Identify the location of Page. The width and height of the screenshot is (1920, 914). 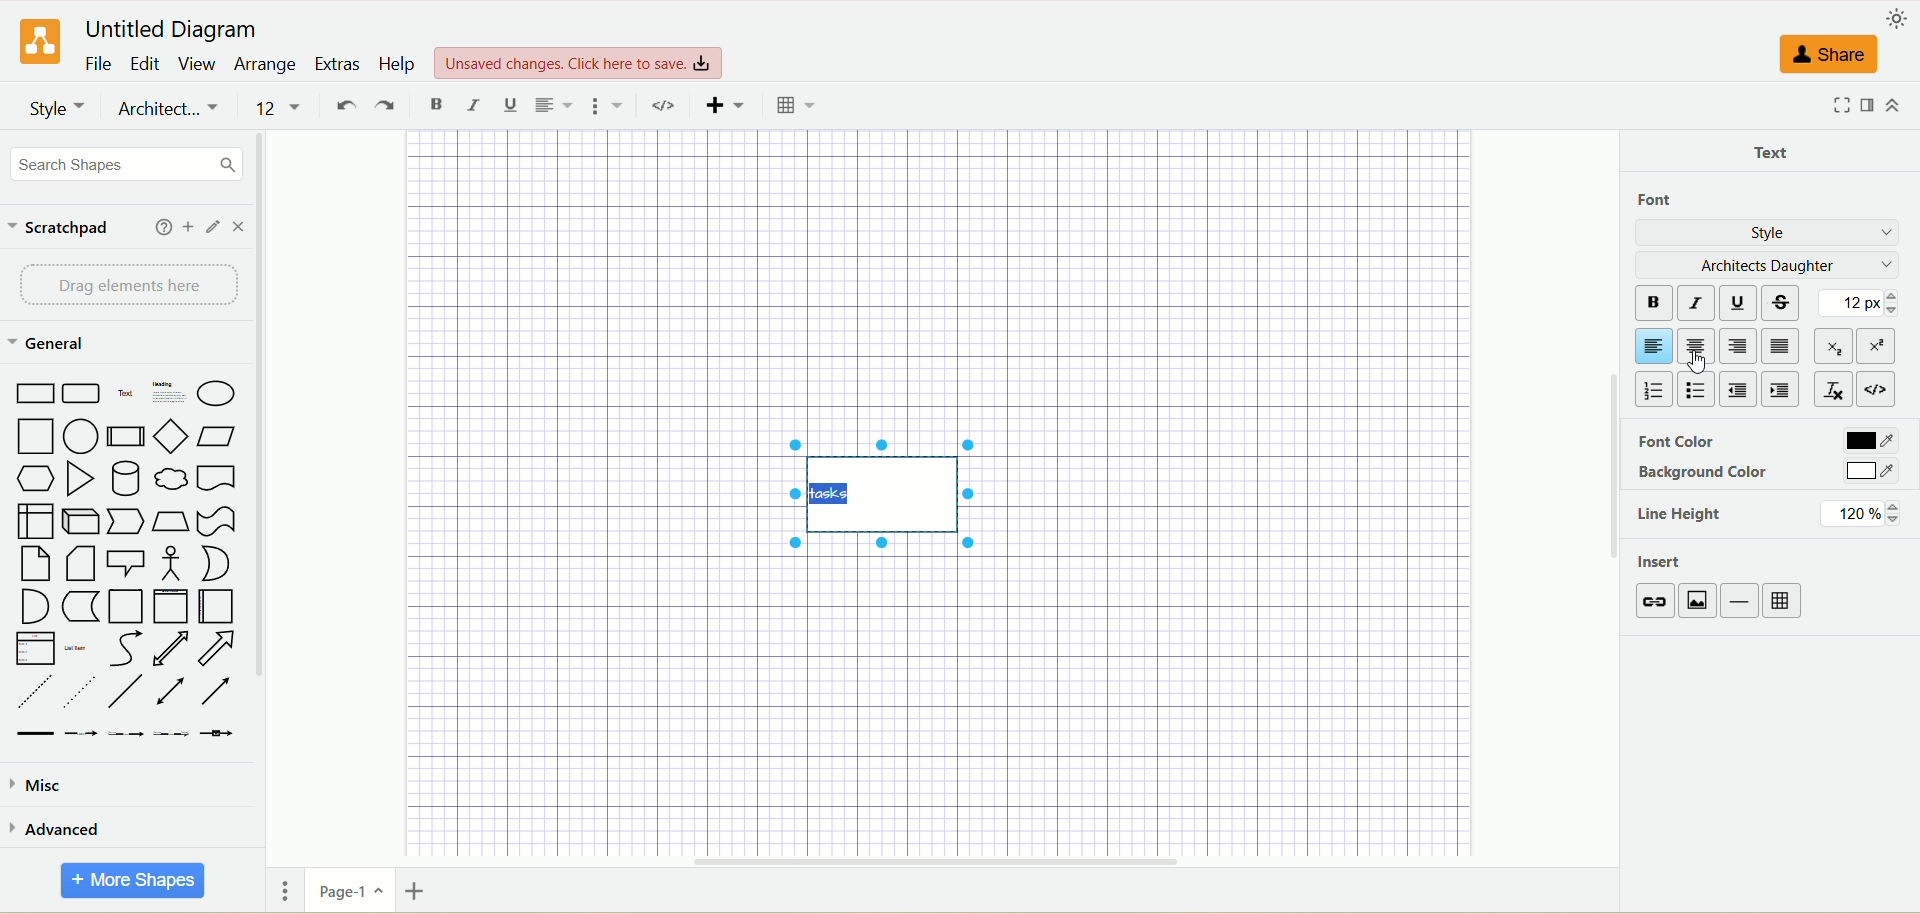
(125, 607).